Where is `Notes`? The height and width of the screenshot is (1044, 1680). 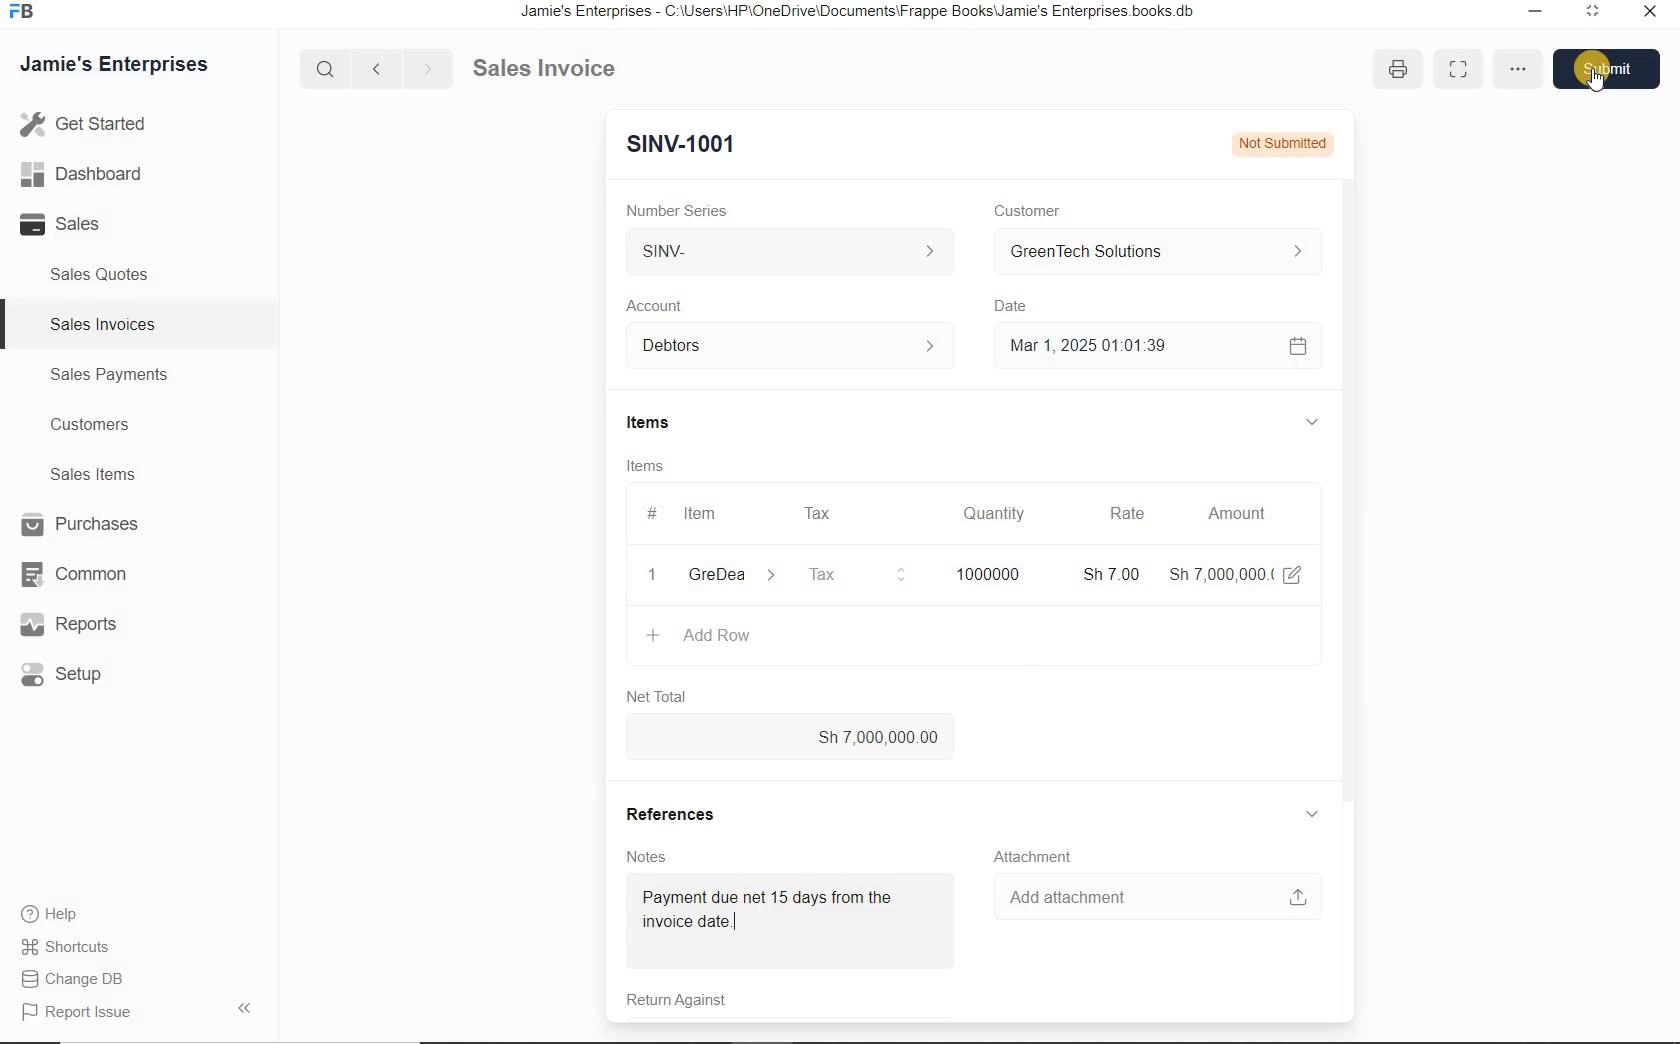 Notes is located at coordinates (639, 855).